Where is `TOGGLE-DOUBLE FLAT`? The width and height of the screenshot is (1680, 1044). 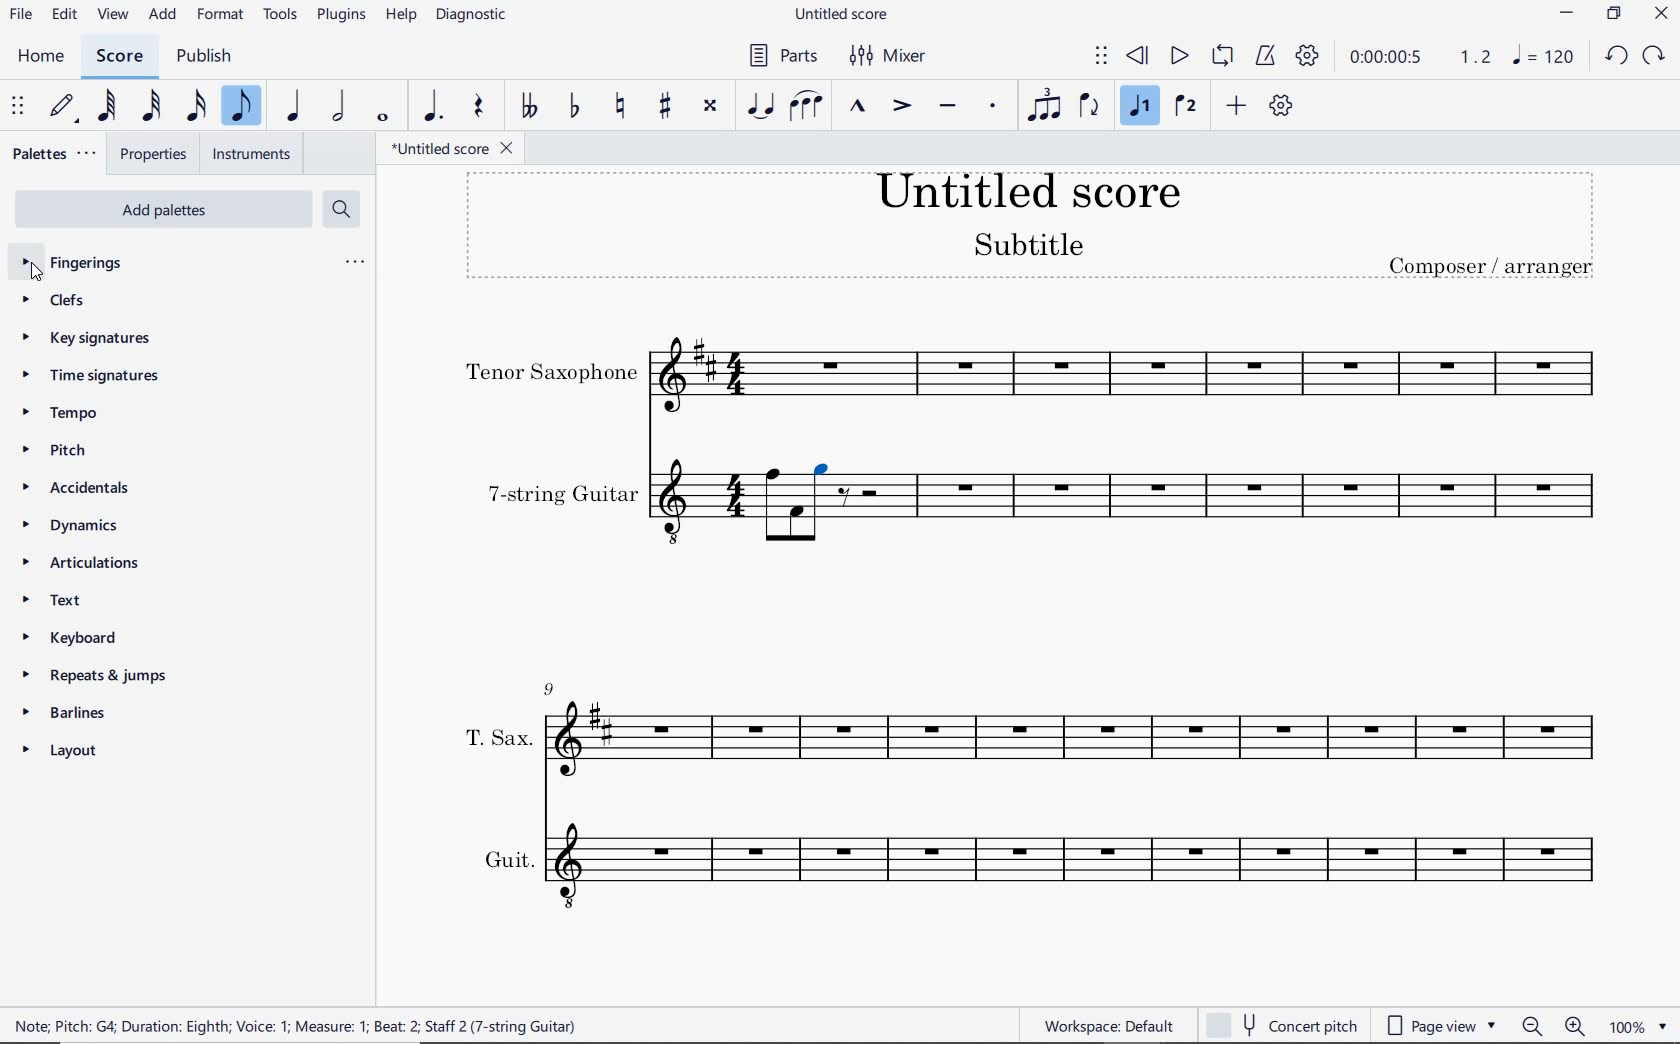
TOGGLE-DOUBLE FLAT is located at coordinates (528, 105).